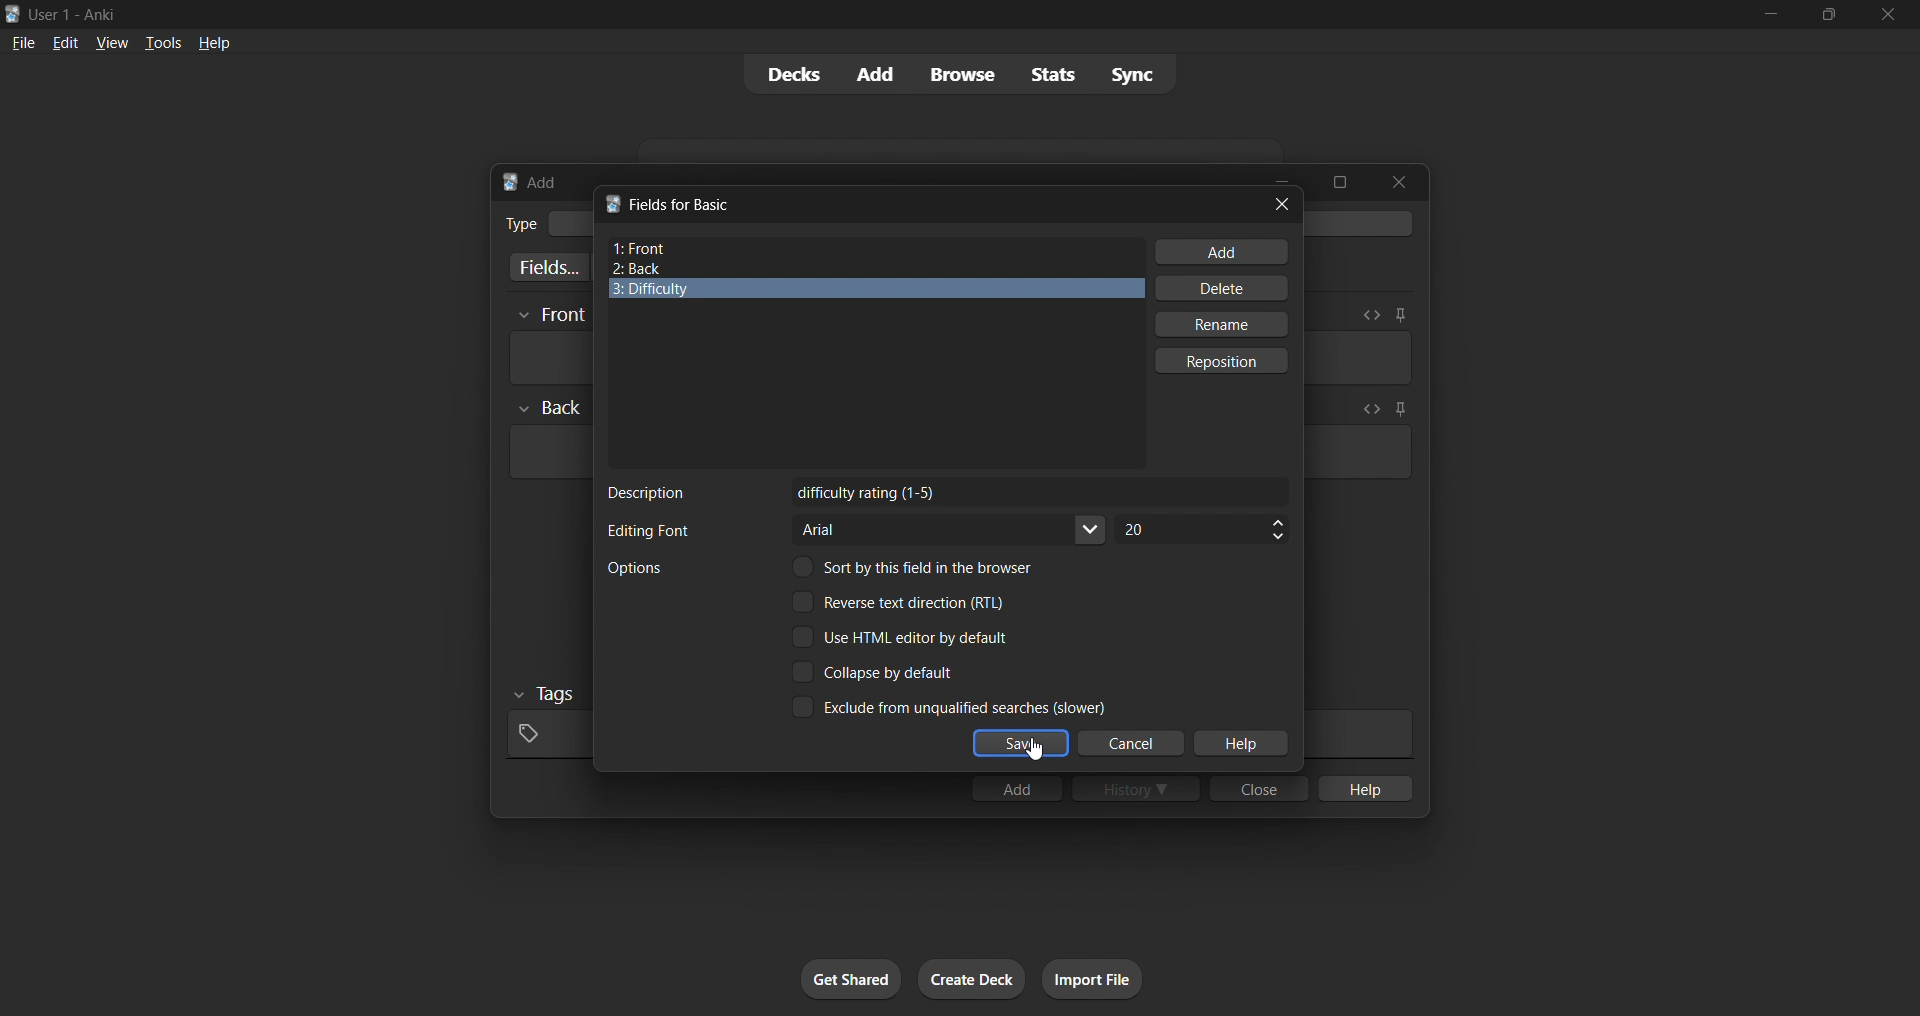 Image resolution: width=1920 pixels, height=1016 pixels. I want to click on Text, so click(648, 531).